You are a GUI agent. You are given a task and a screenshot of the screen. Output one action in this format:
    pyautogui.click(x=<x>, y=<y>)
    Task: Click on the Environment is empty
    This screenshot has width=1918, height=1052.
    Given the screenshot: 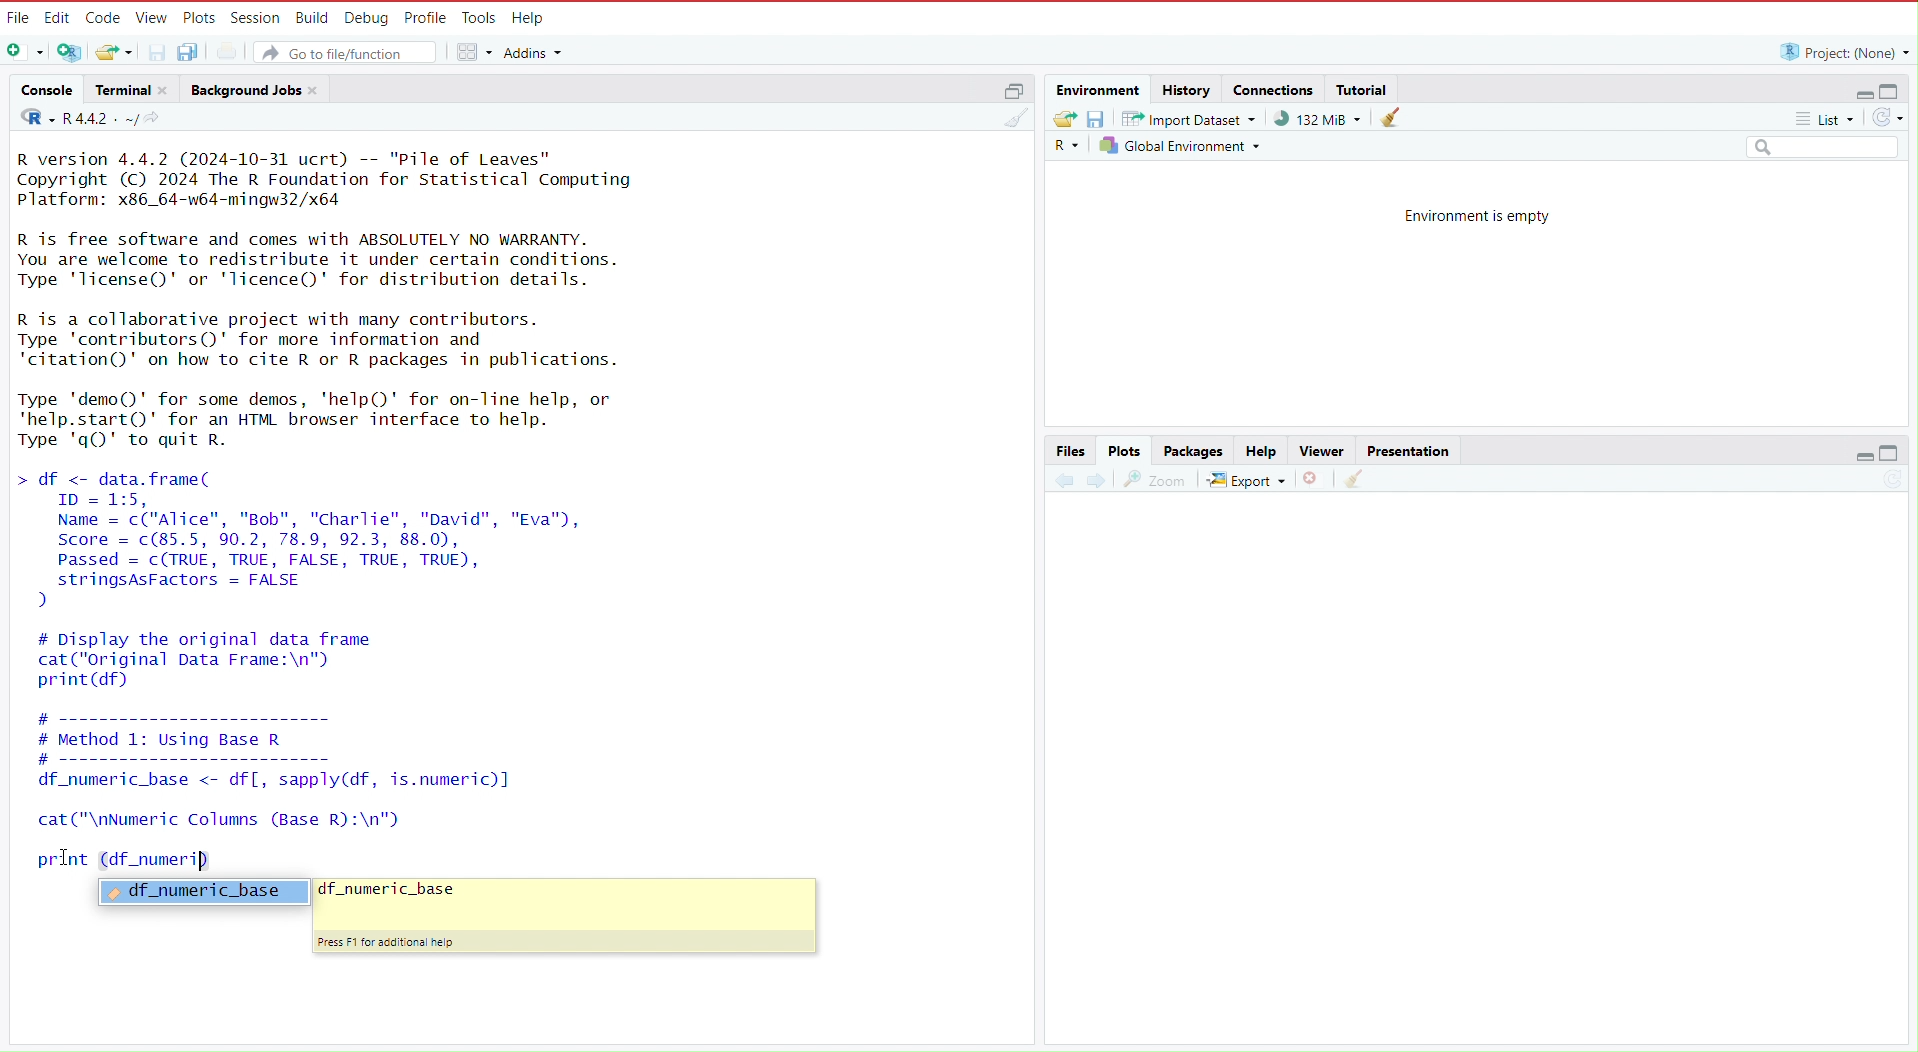 What is the action you would take?
    pyautogui.click(x=1476, y=219)
    